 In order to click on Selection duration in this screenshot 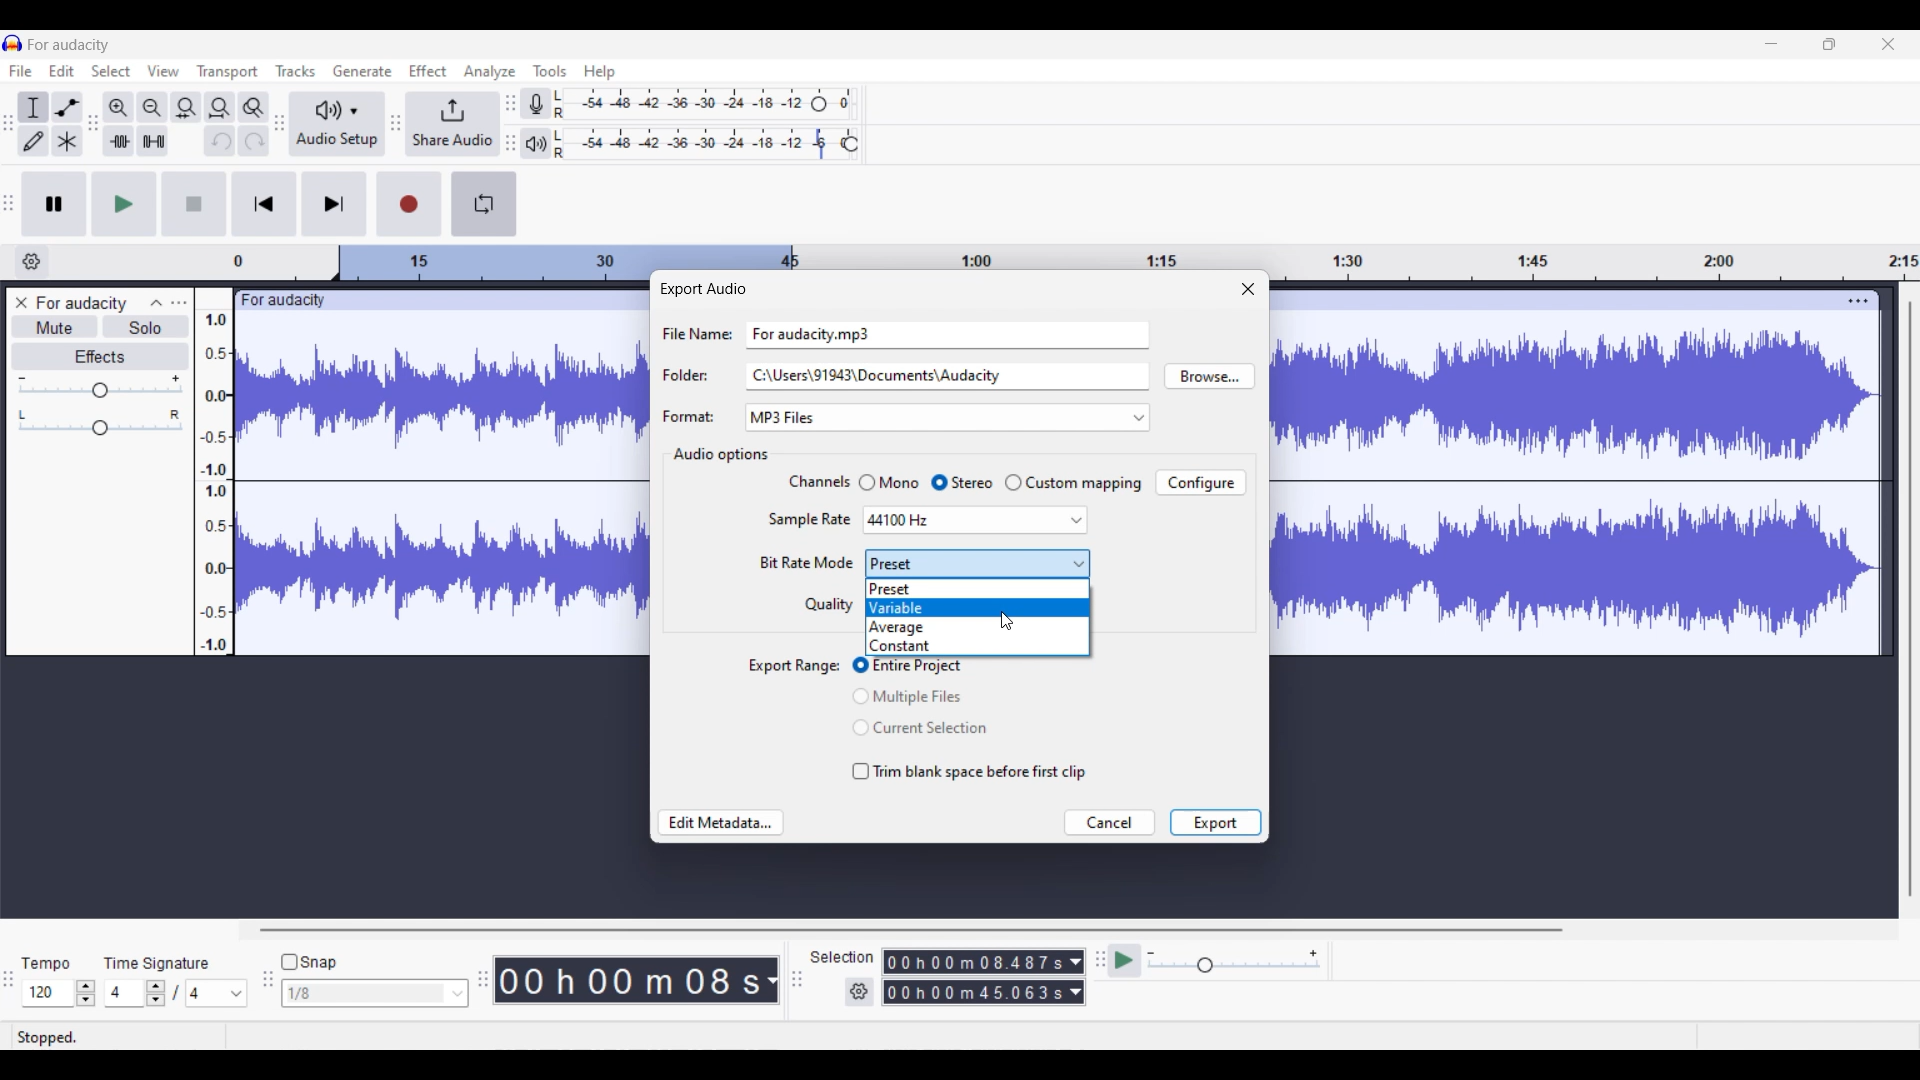, I will do `click(975, 962)`.